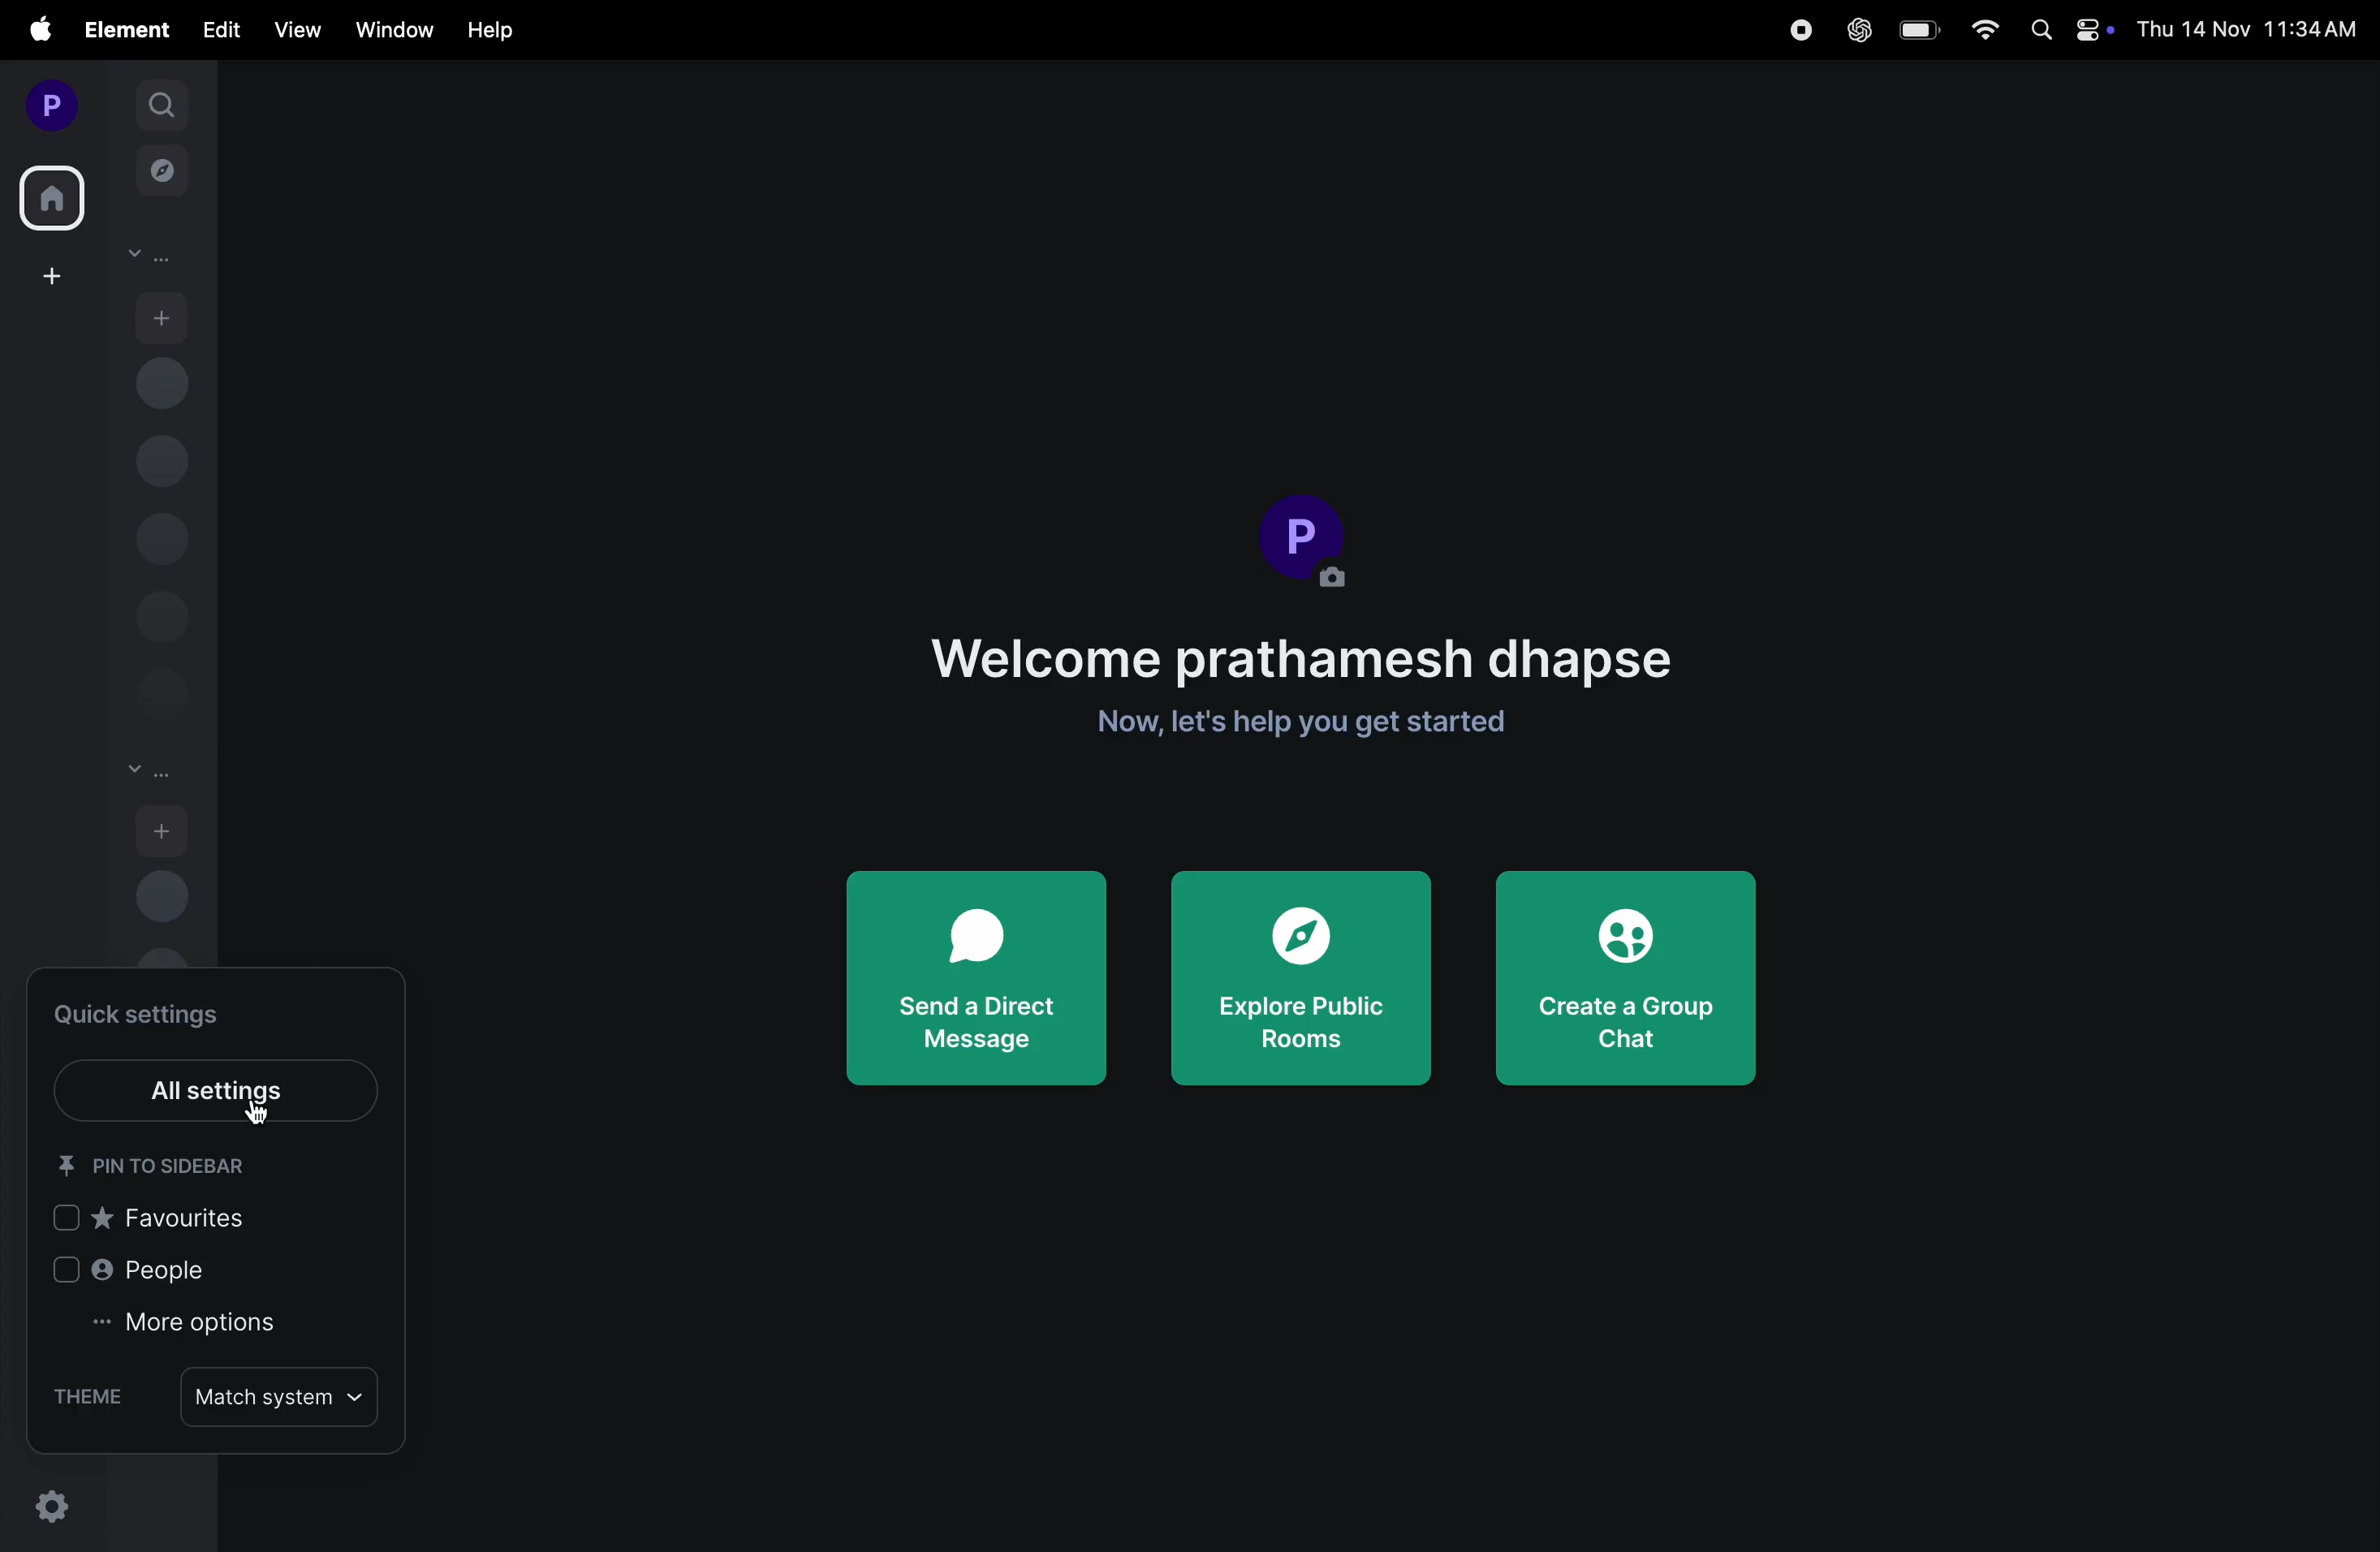 The image size is (2380, 1552). I want to click on favourites, so click(160, 1222).